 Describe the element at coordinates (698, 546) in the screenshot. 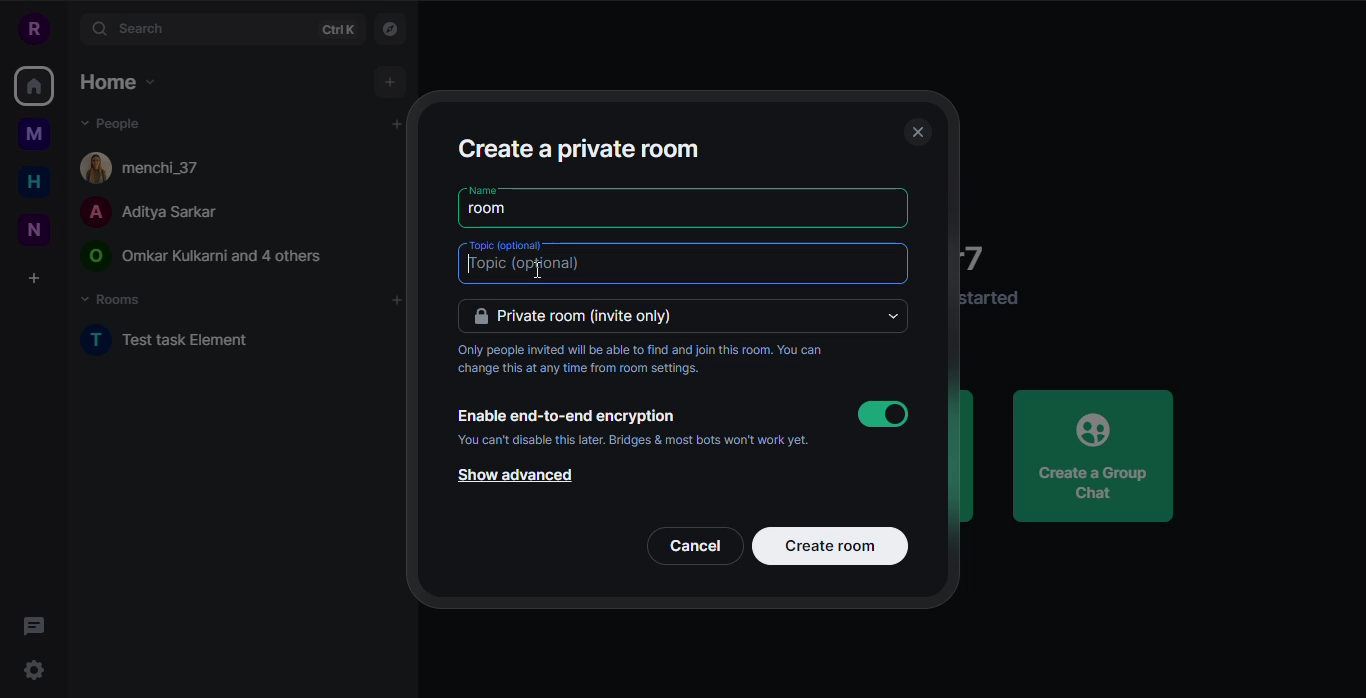

I see `cancel` at that location.